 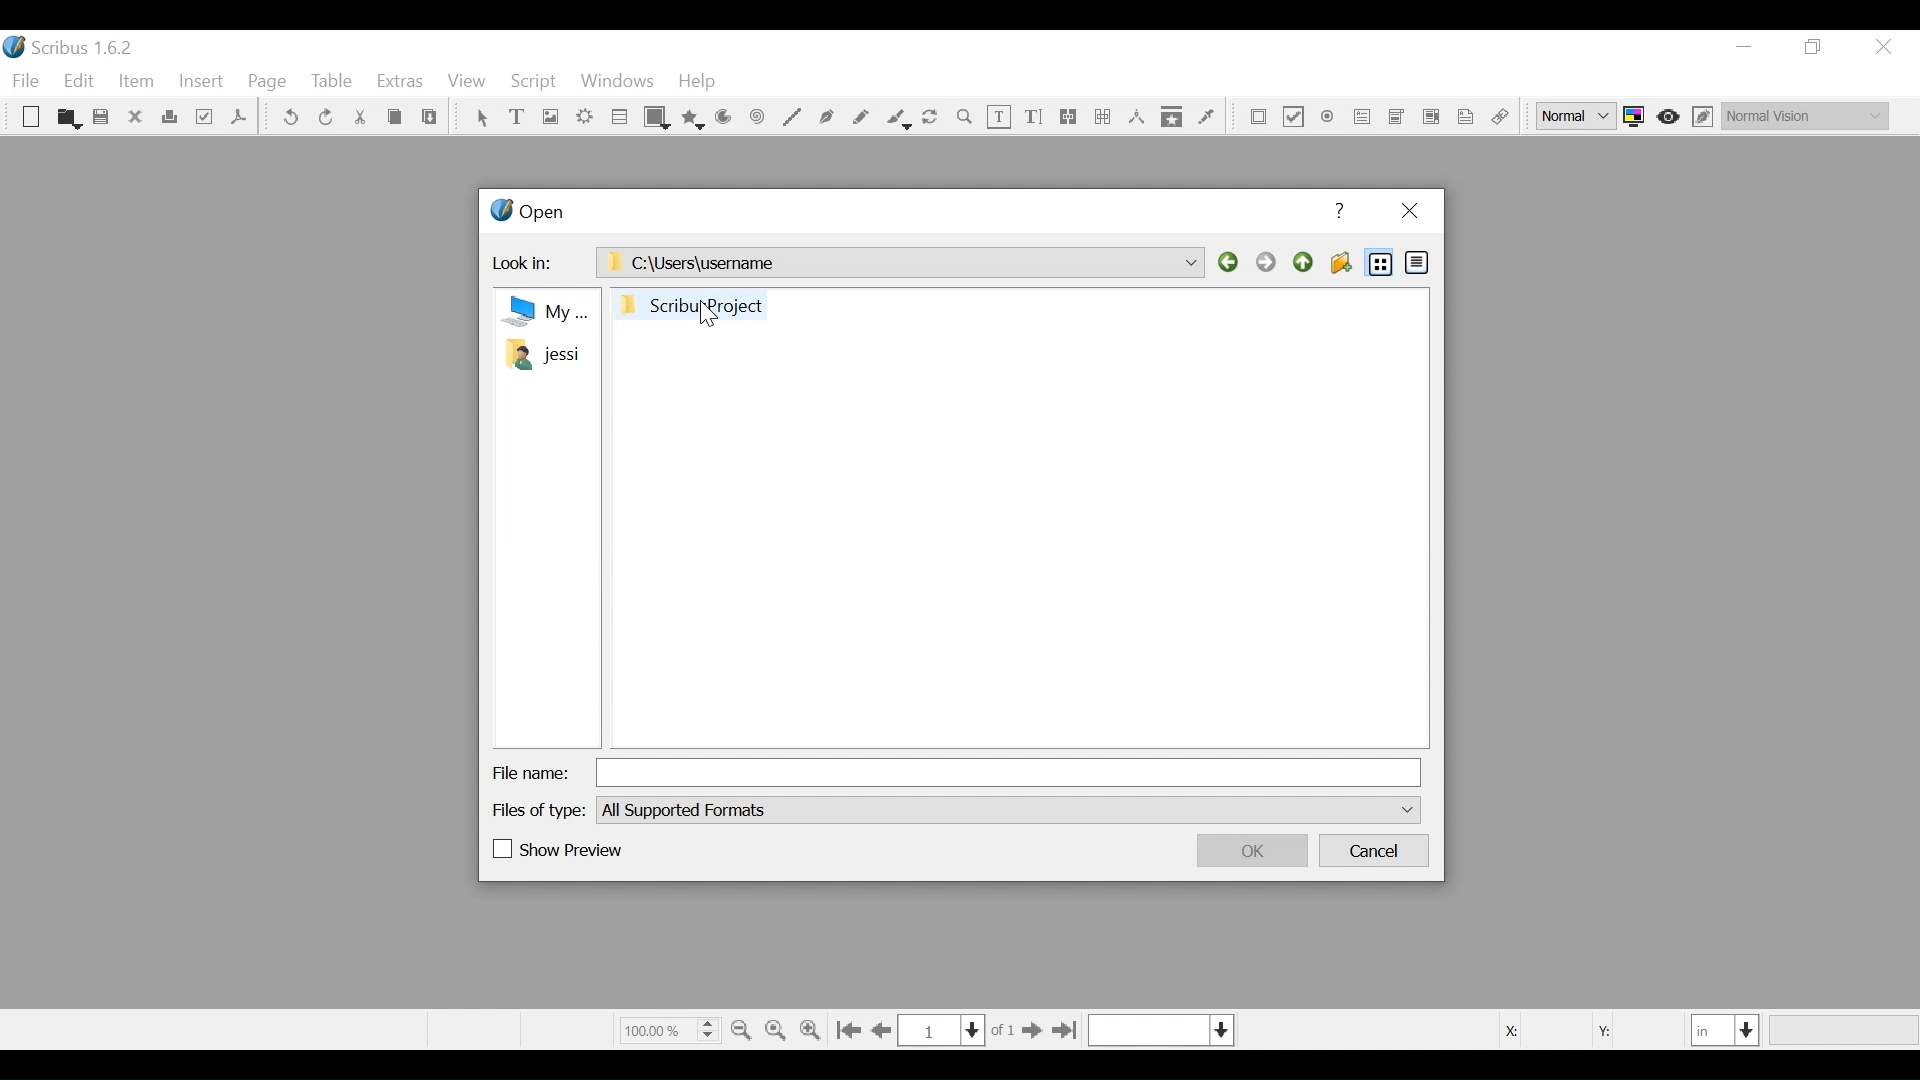 What do you see at coordinates (932, 118) in the screenshot?
I see `Rotate image` at bounding box center [932, 118].